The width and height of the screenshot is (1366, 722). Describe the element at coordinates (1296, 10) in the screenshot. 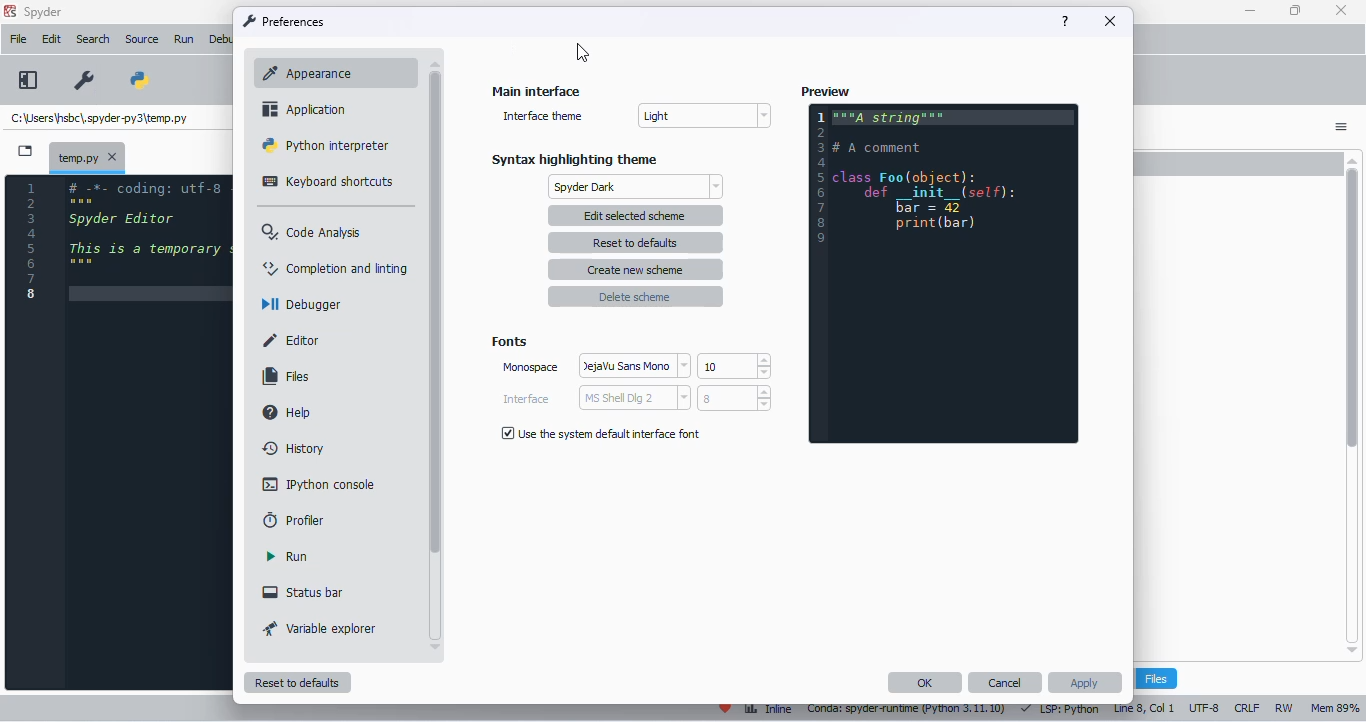

I see `maximize` at that location.